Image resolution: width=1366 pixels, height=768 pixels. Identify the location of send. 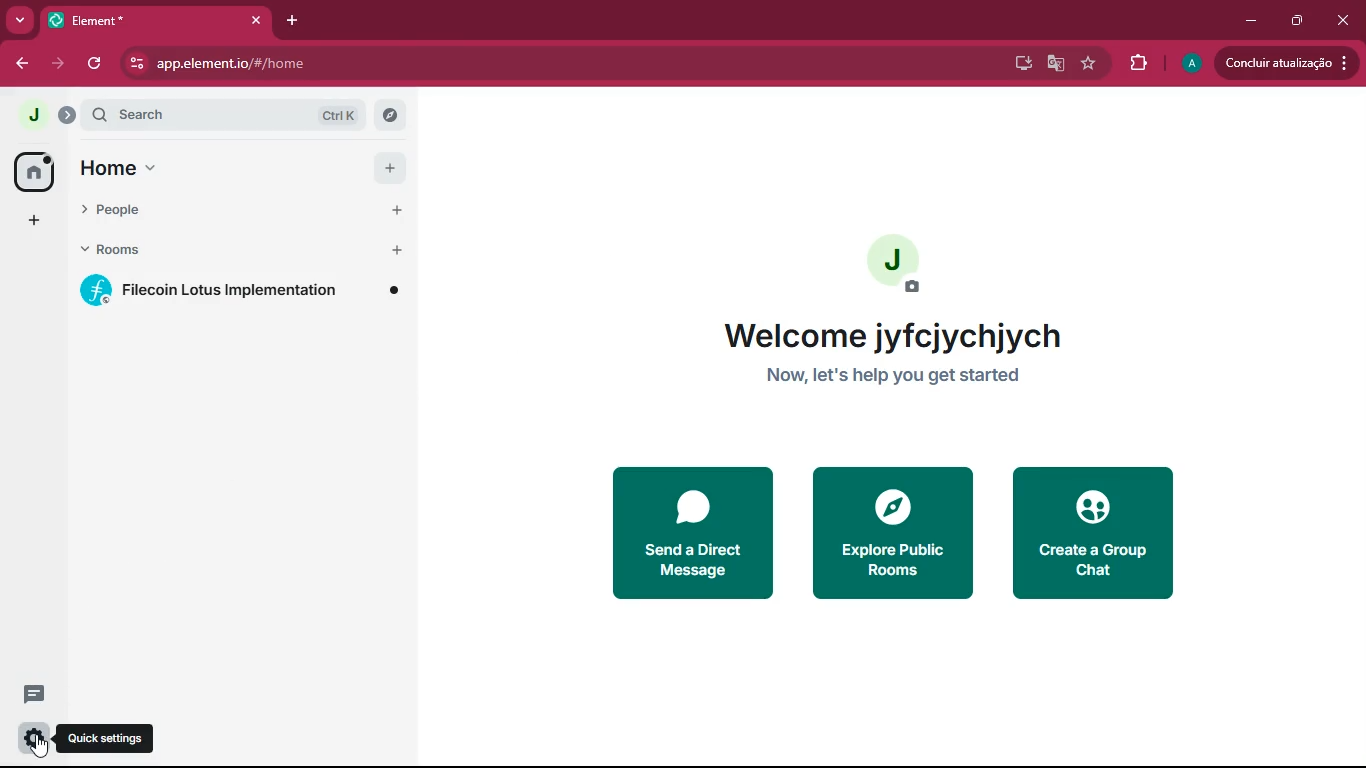
(691, 532).